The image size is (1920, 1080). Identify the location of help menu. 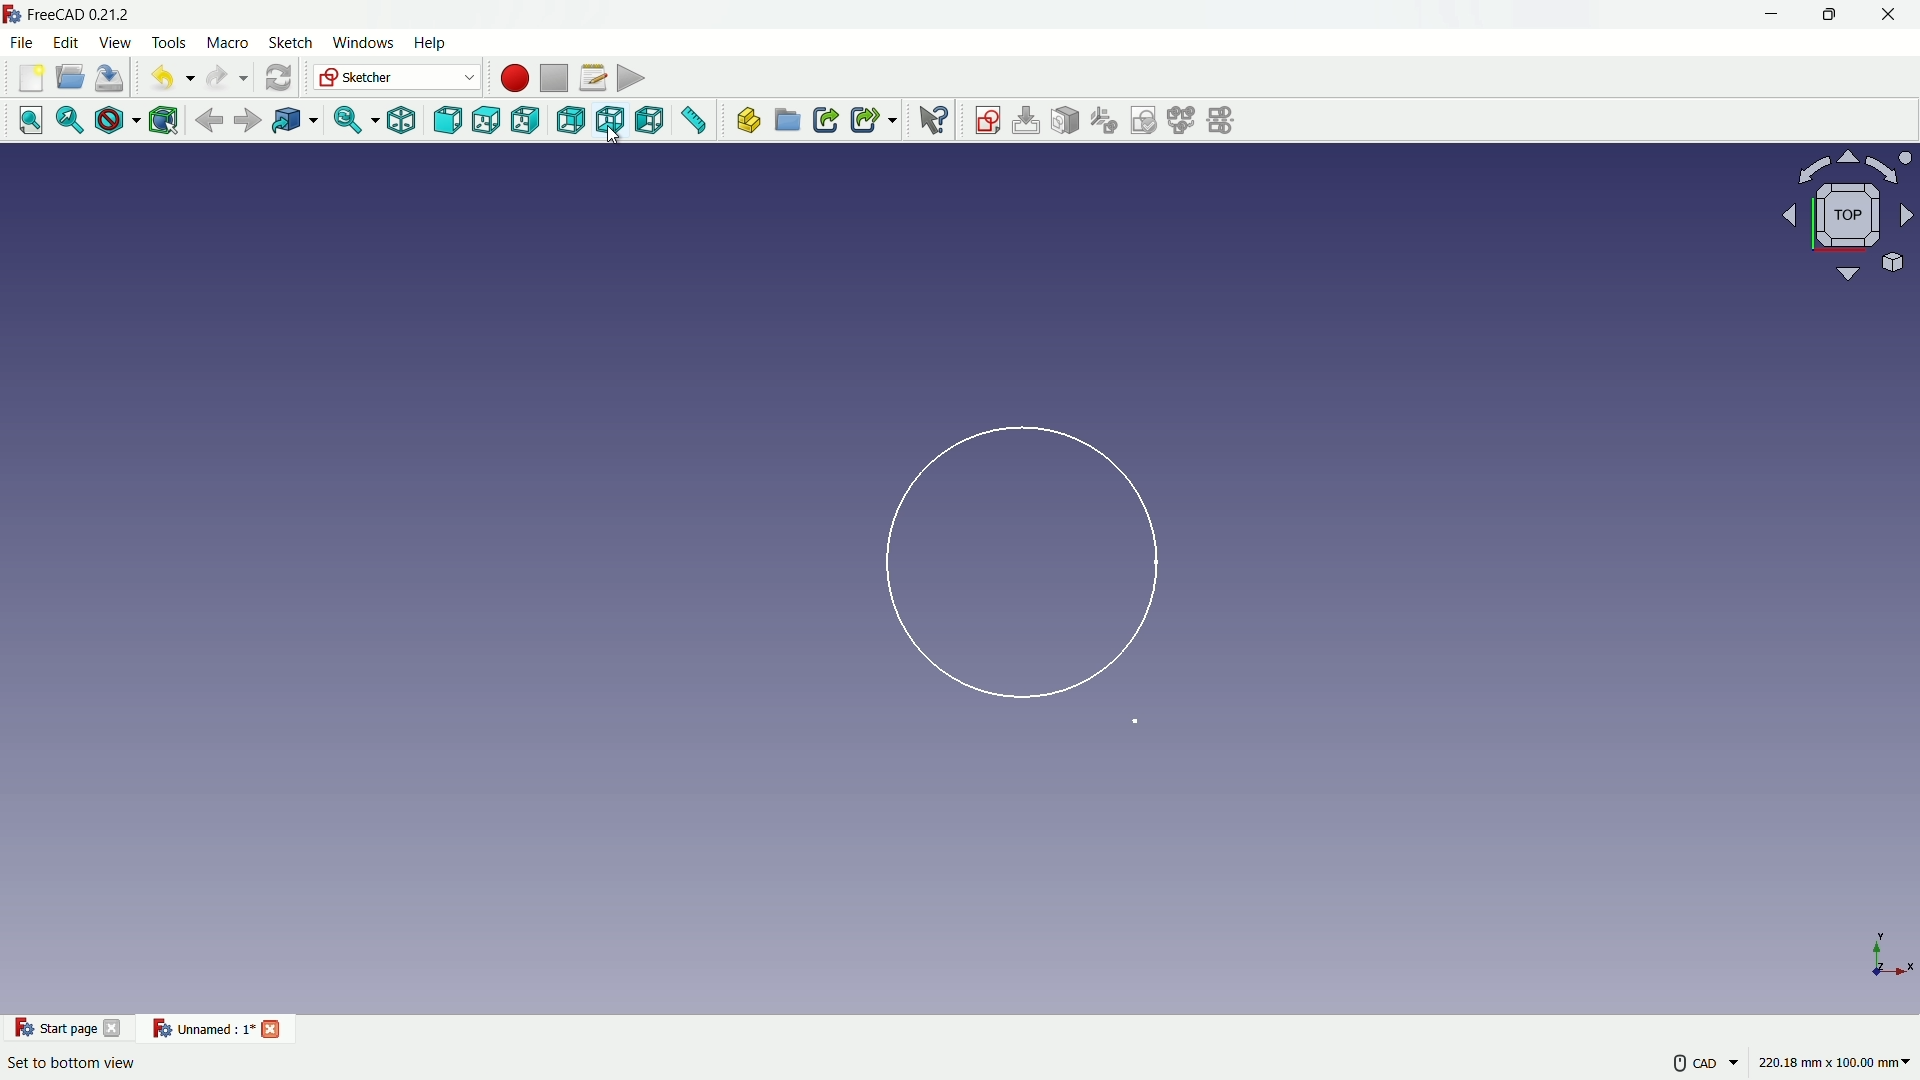
(431, 44).